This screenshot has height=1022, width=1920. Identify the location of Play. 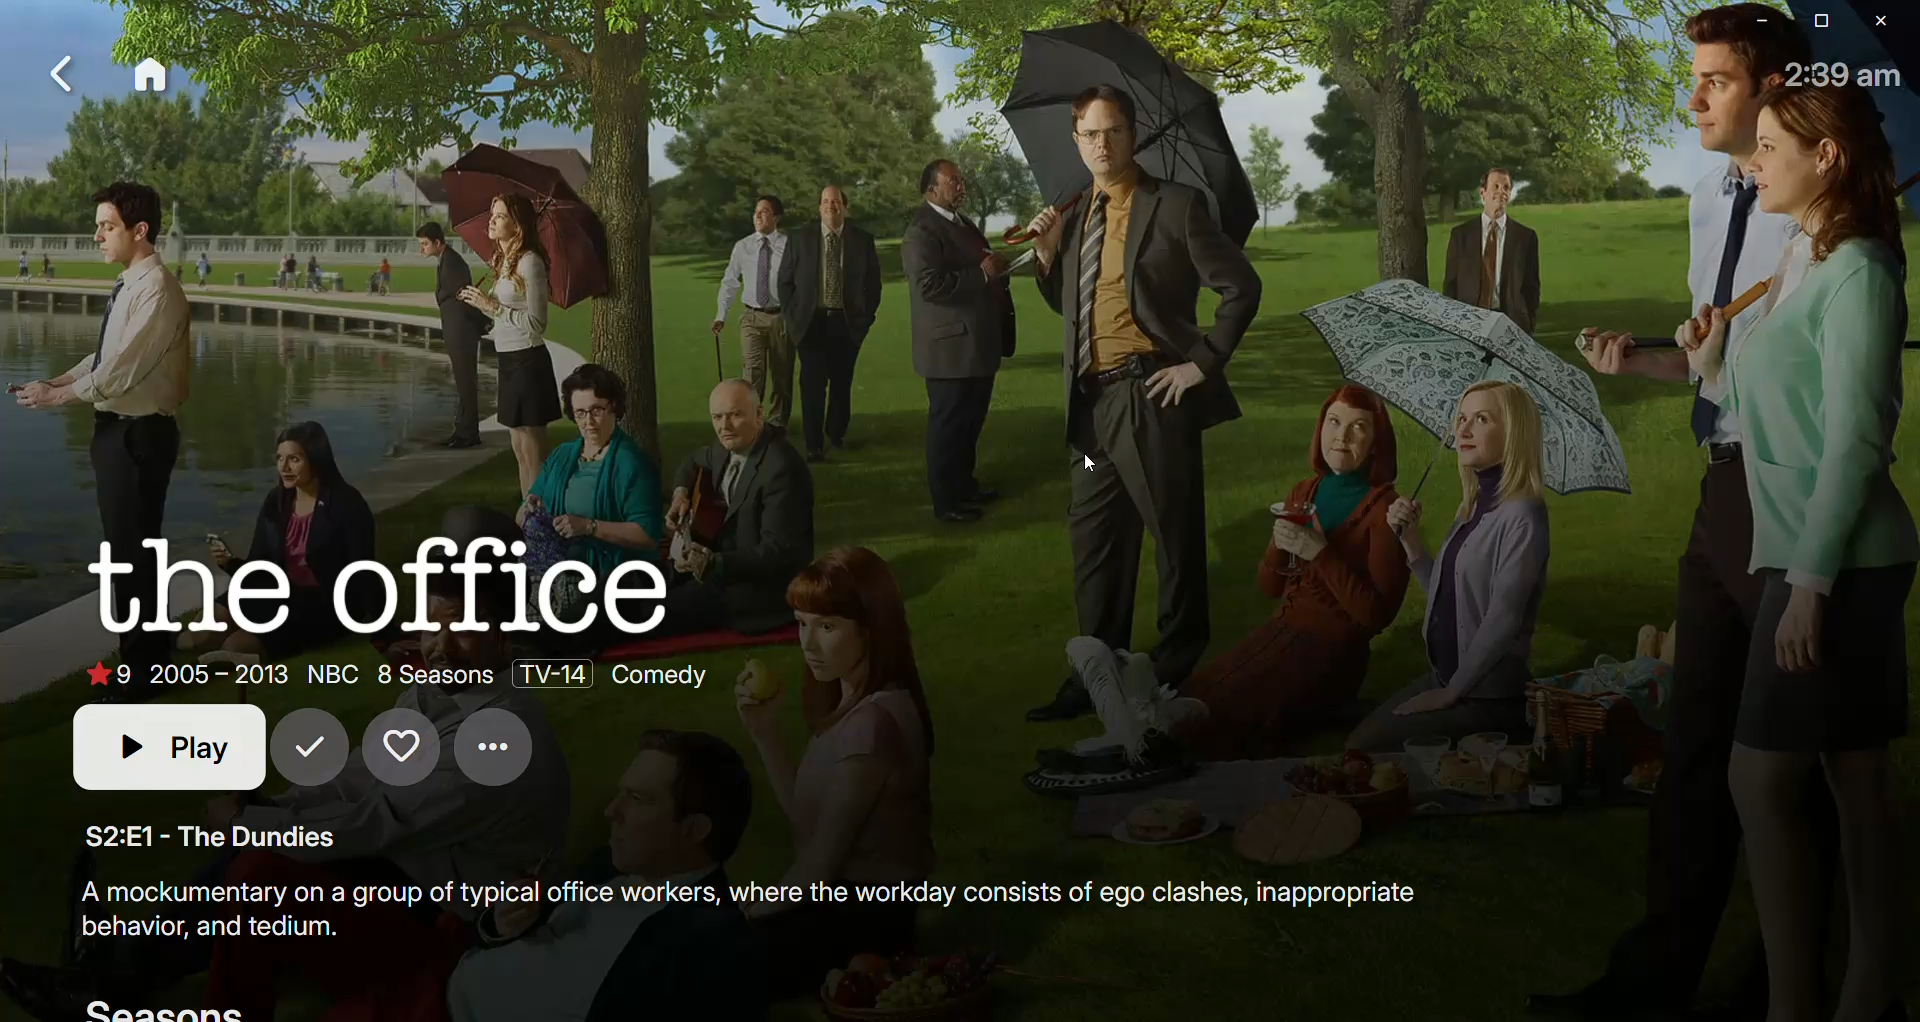
(168, 750).